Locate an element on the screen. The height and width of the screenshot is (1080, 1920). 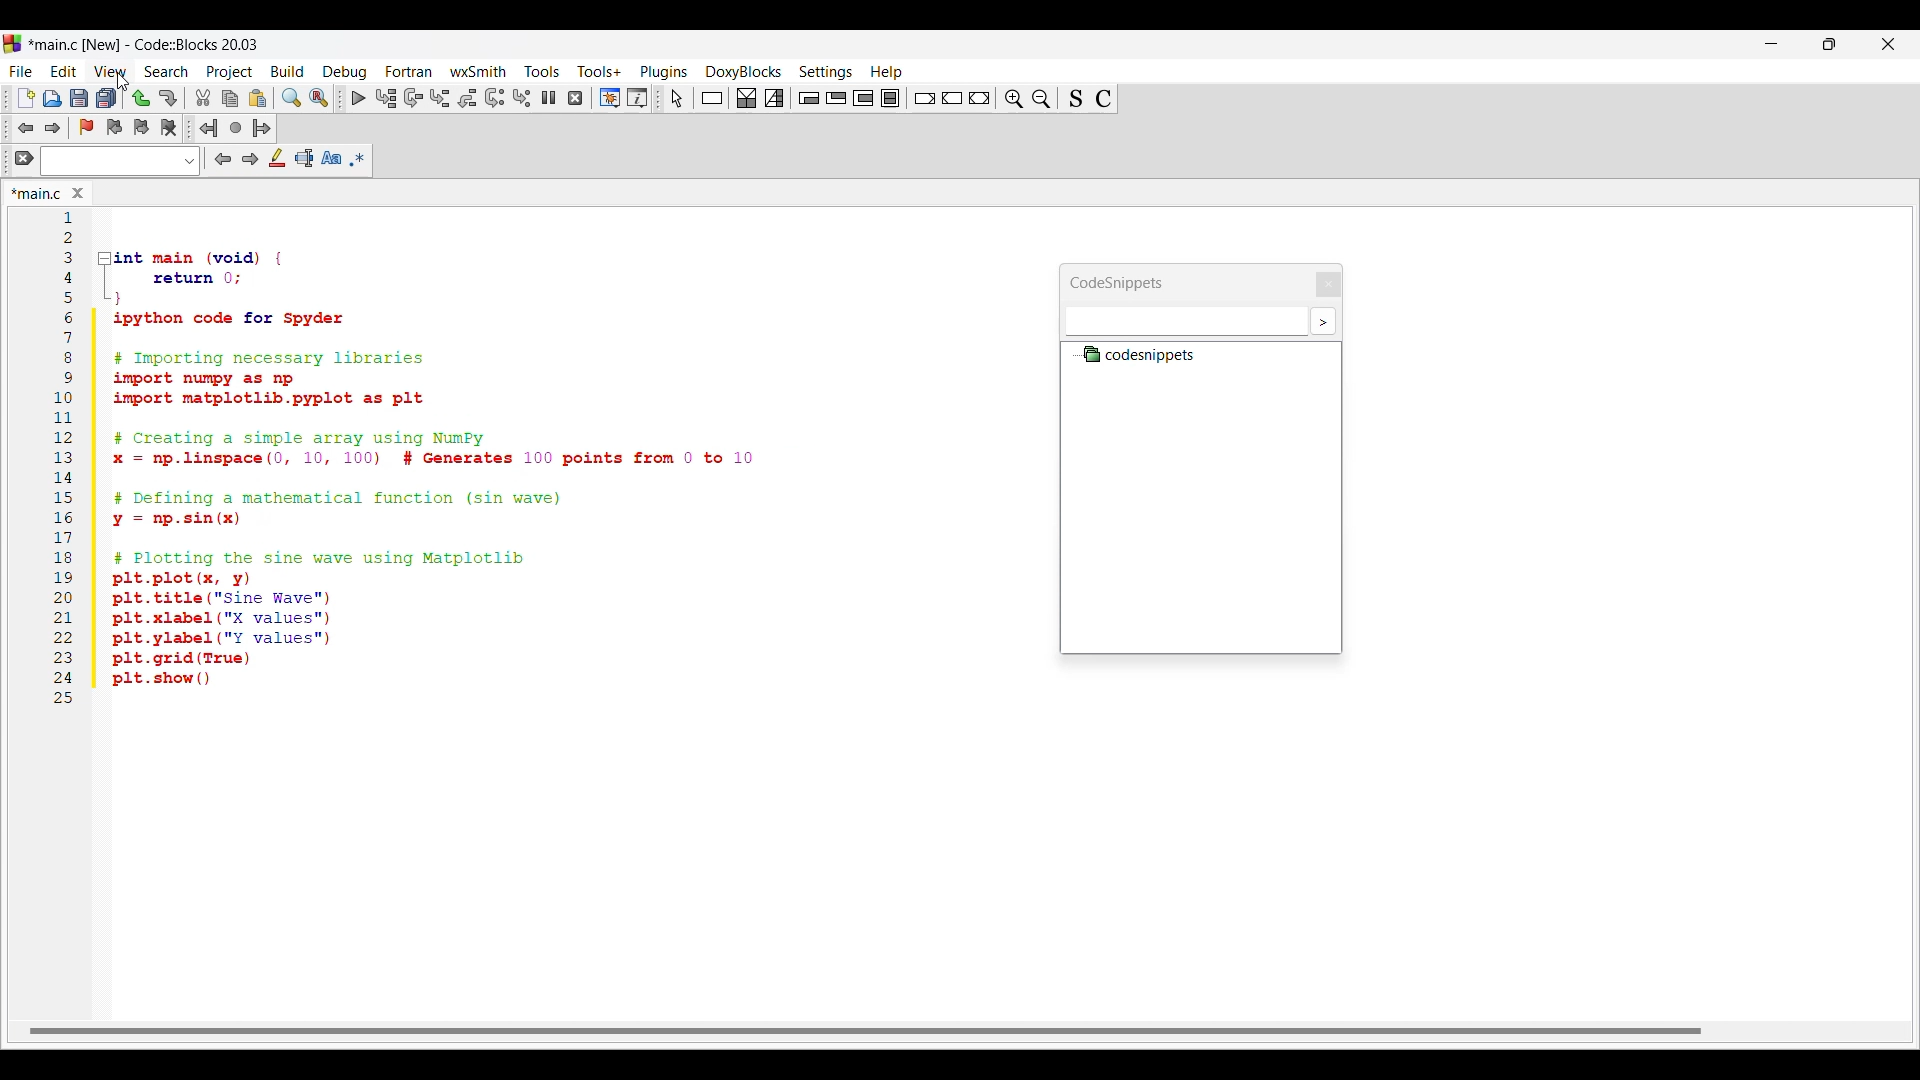
Jump forward is located at coordinates (262, 128).